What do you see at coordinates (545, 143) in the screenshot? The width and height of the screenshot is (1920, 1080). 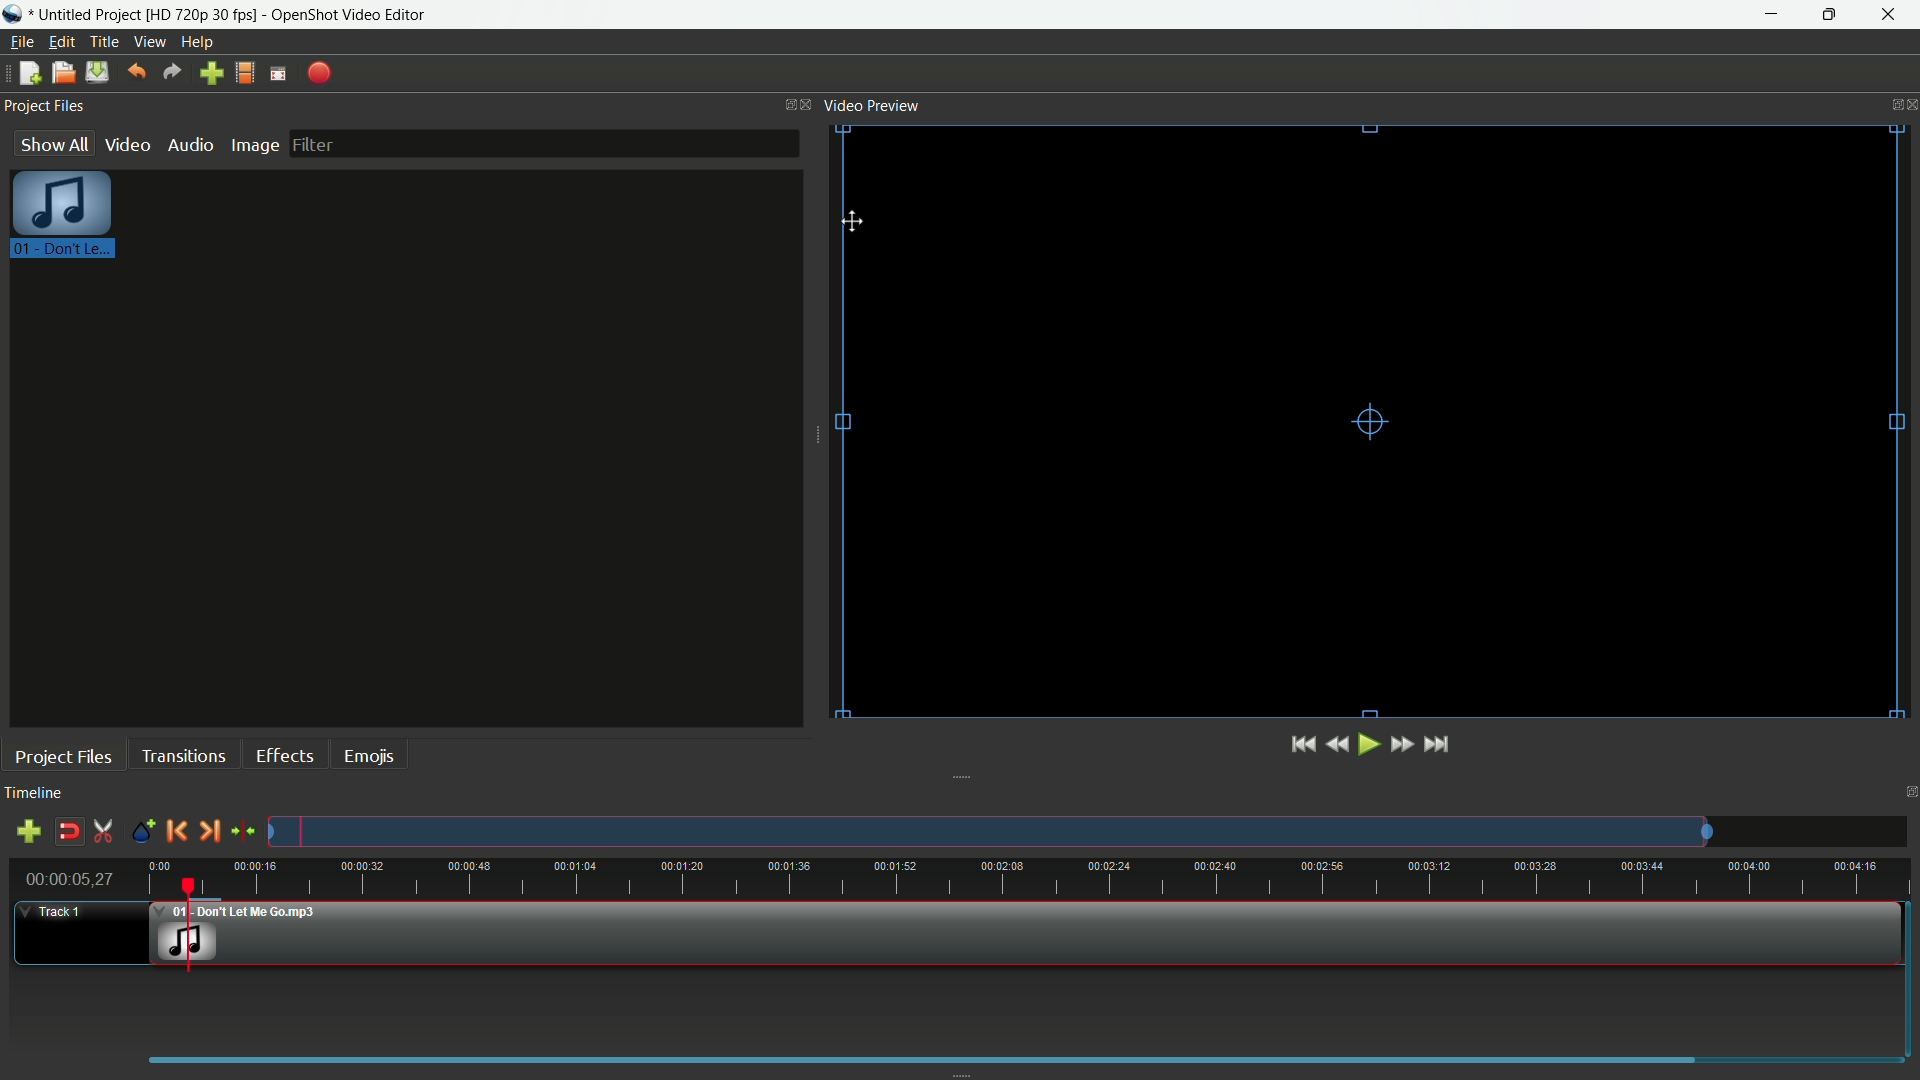 I see `filter bar` at bounding box center [545, 143].